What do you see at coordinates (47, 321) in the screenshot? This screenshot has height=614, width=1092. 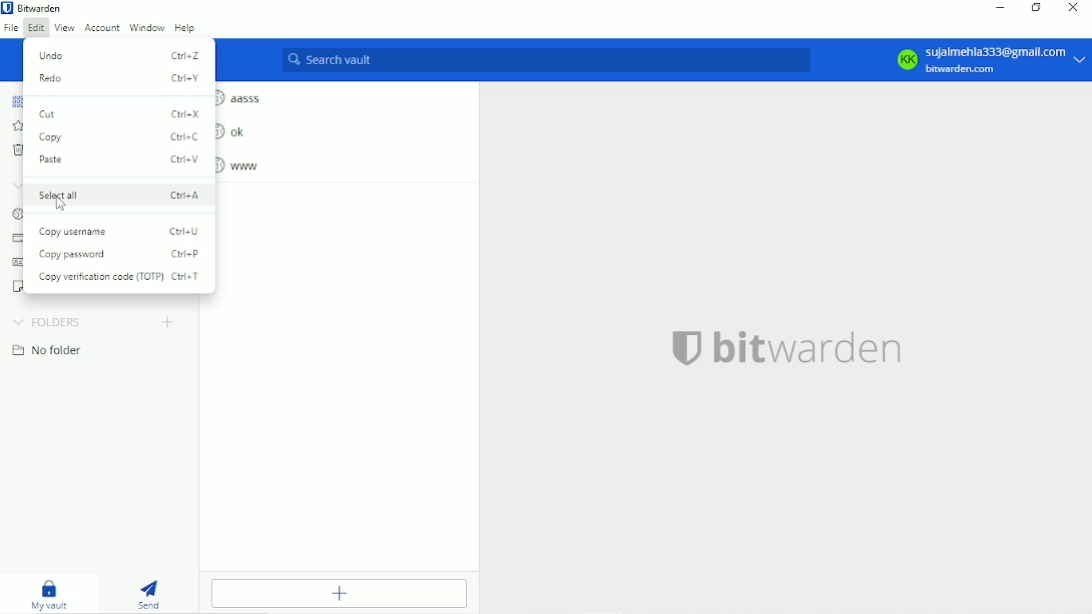 I see `Folders` at bounding box center [47, 321].